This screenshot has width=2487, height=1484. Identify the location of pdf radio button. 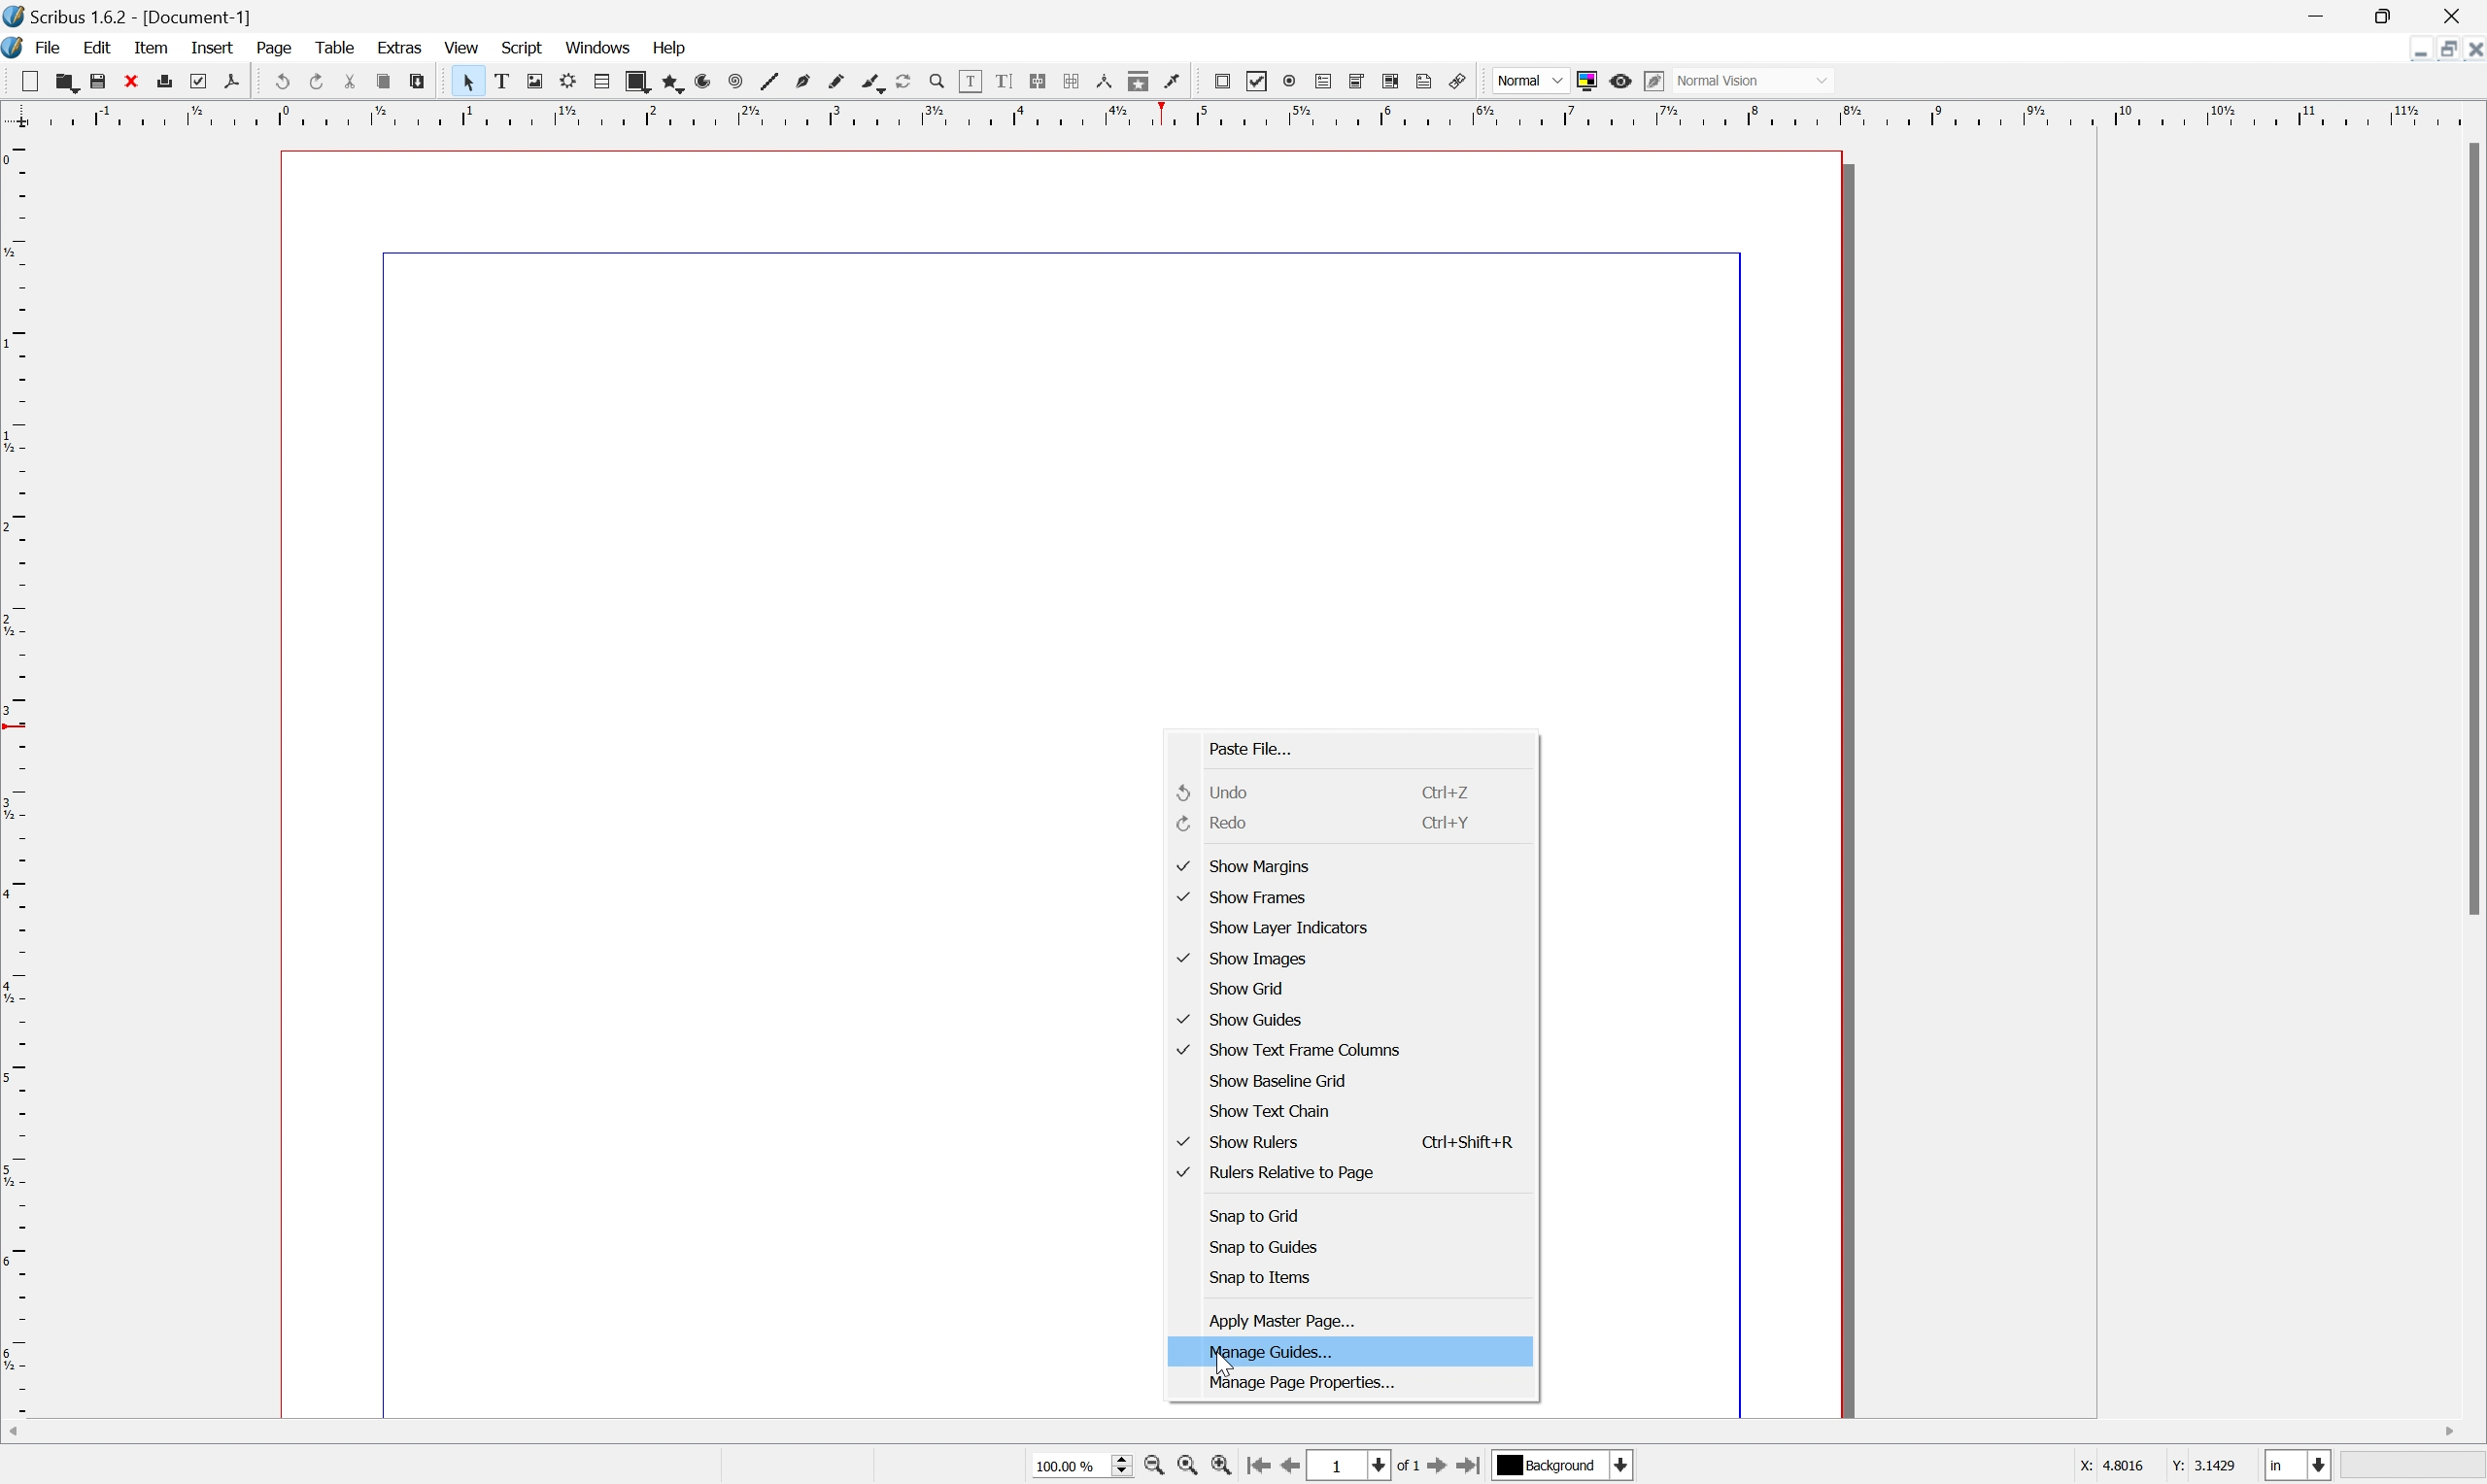
(1291, 80).